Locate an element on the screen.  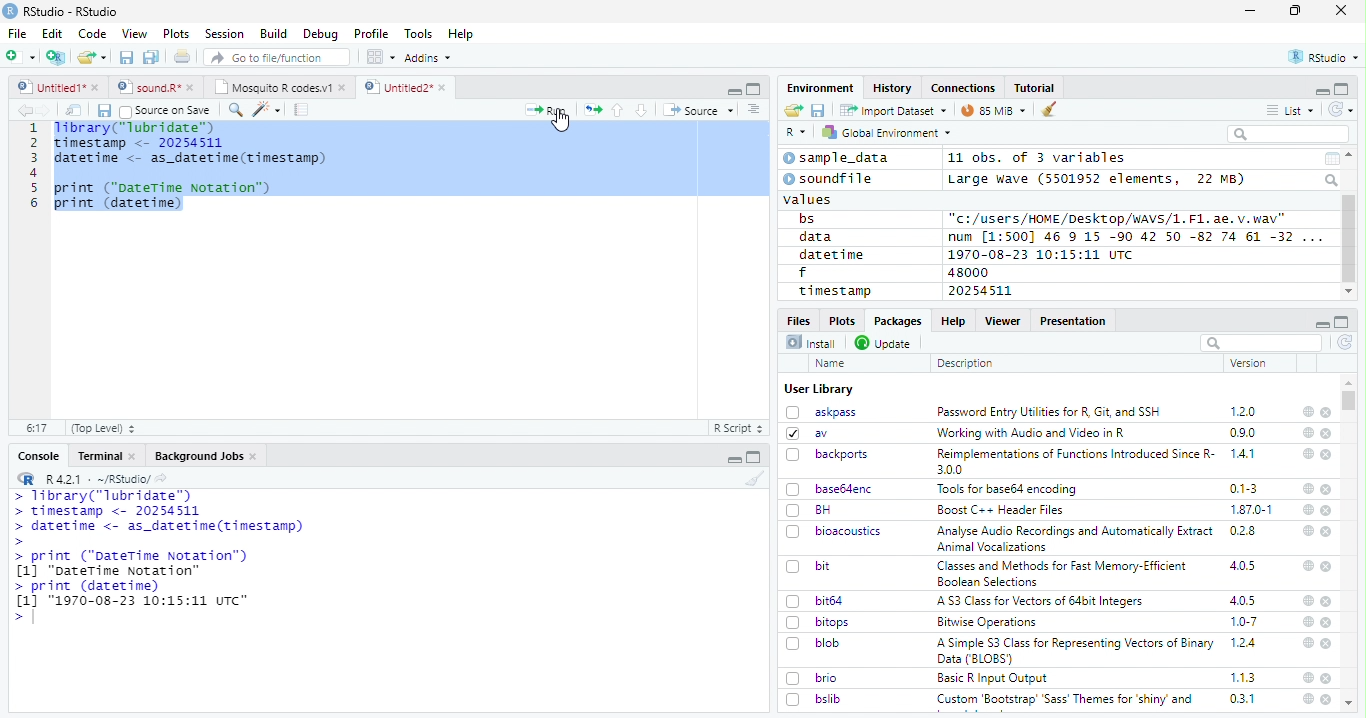
find is located at coordinates (233, 108).